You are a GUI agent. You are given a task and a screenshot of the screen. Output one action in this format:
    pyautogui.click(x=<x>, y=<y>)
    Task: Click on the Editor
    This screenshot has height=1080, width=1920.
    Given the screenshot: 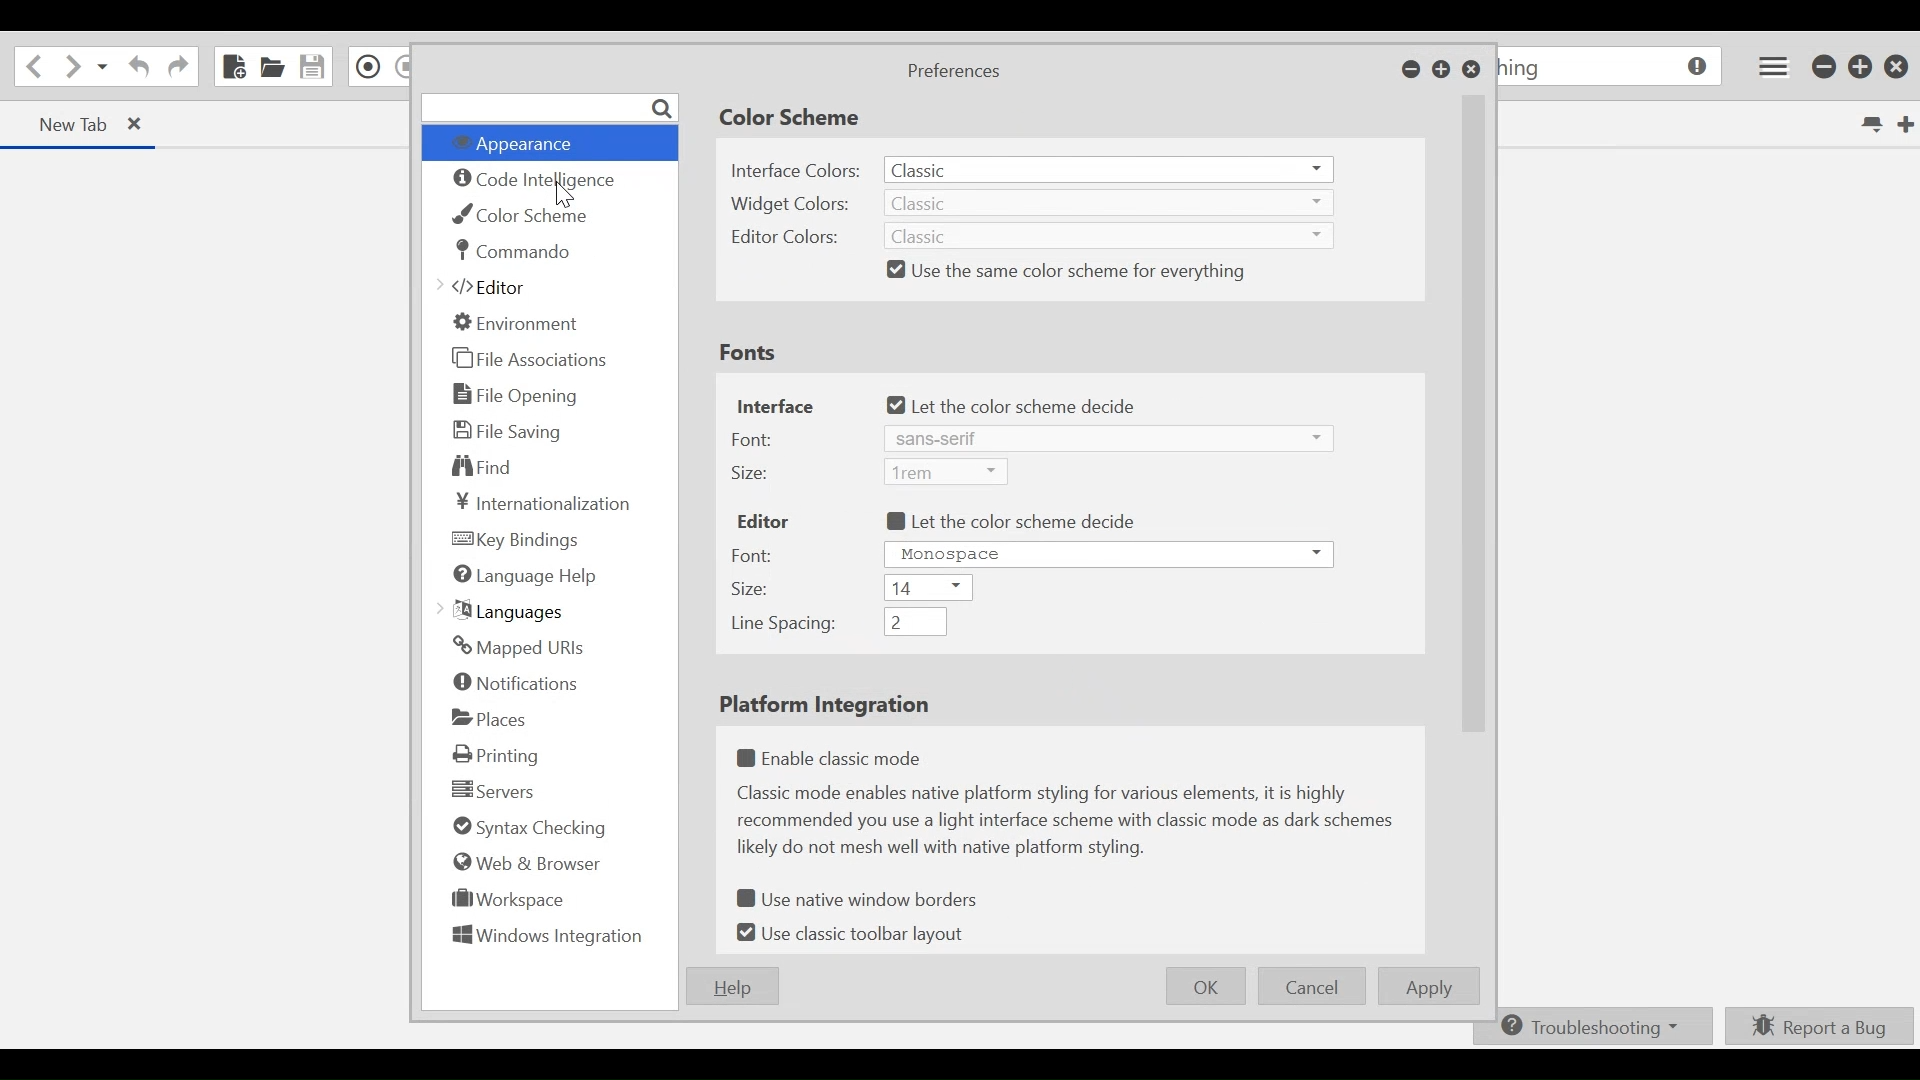 What is the action you would take?
    pyautogui.click(x=491, y=289)
    